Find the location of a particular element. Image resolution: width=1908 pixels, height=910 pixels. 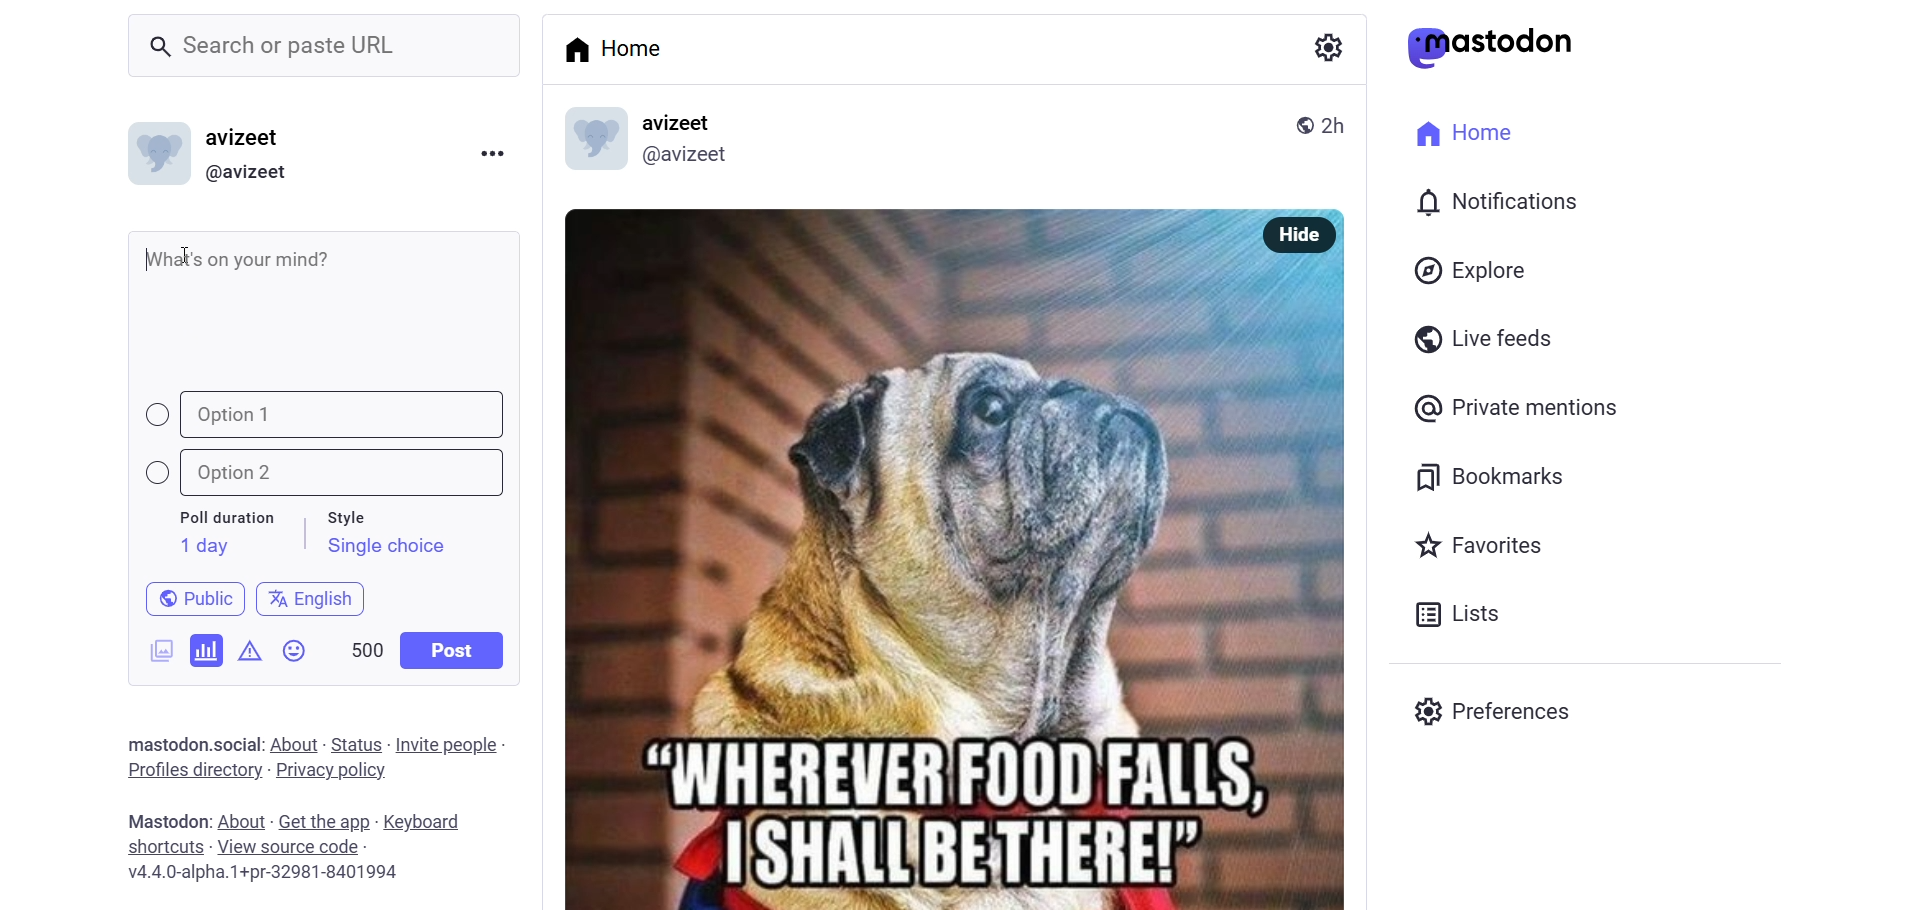

profiles is located at coordinates (193, 769).